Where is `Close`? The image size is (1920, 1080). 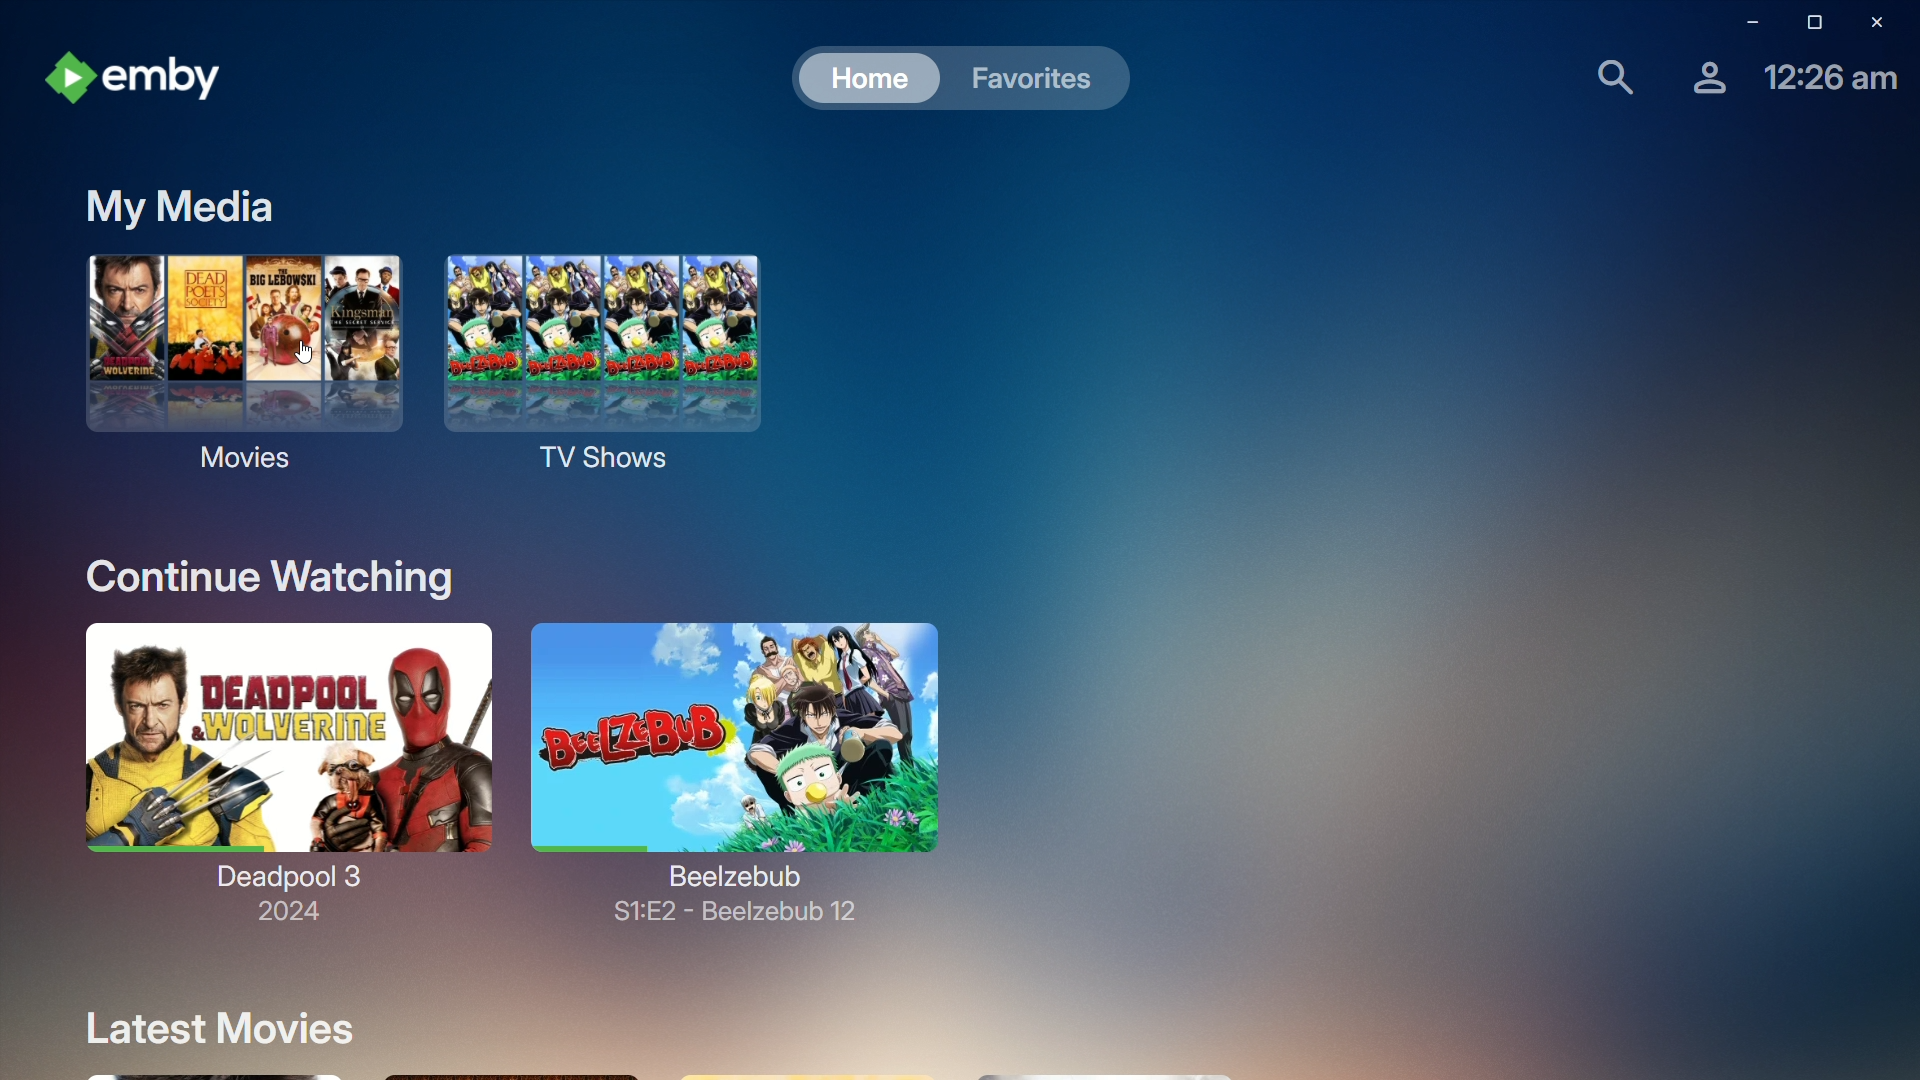 Close is located at coordinates (1885, 23).